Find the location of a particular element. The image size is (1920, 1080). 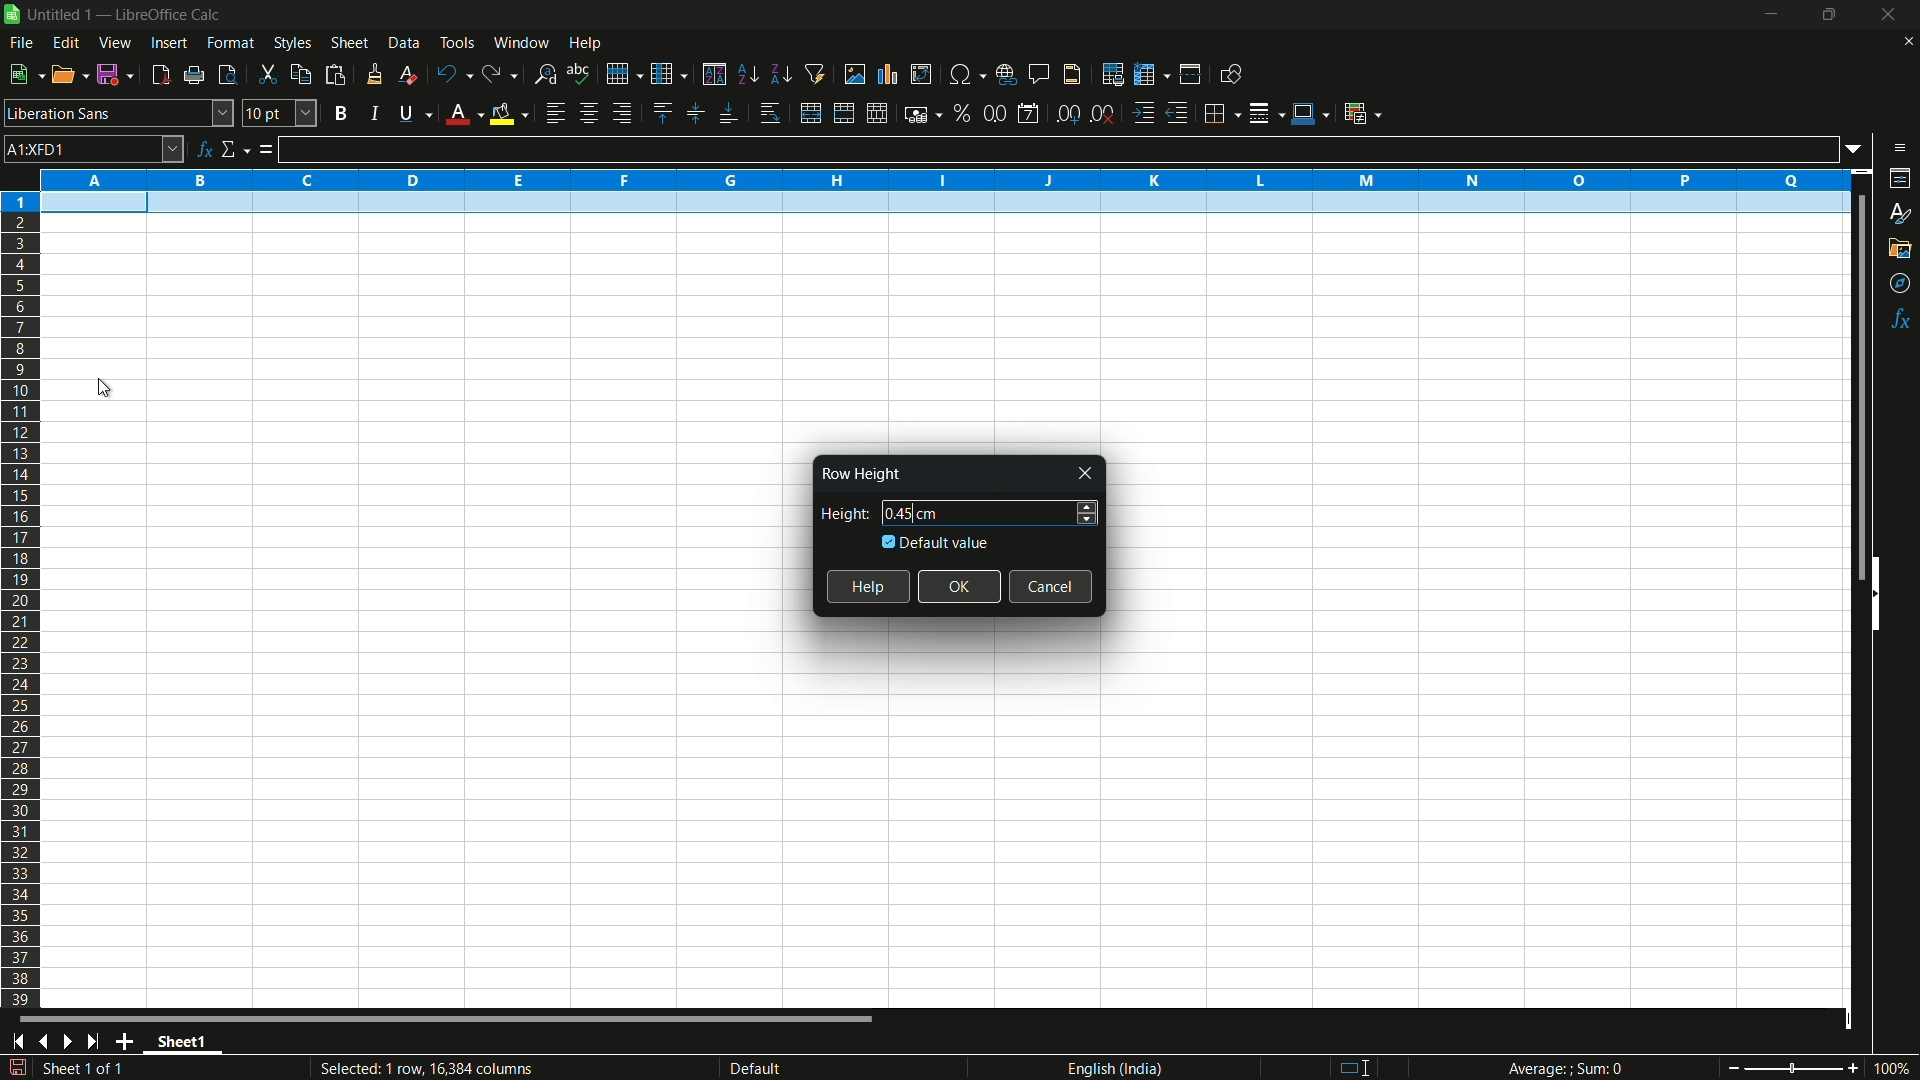

sort is located at coordinates (714, 74).